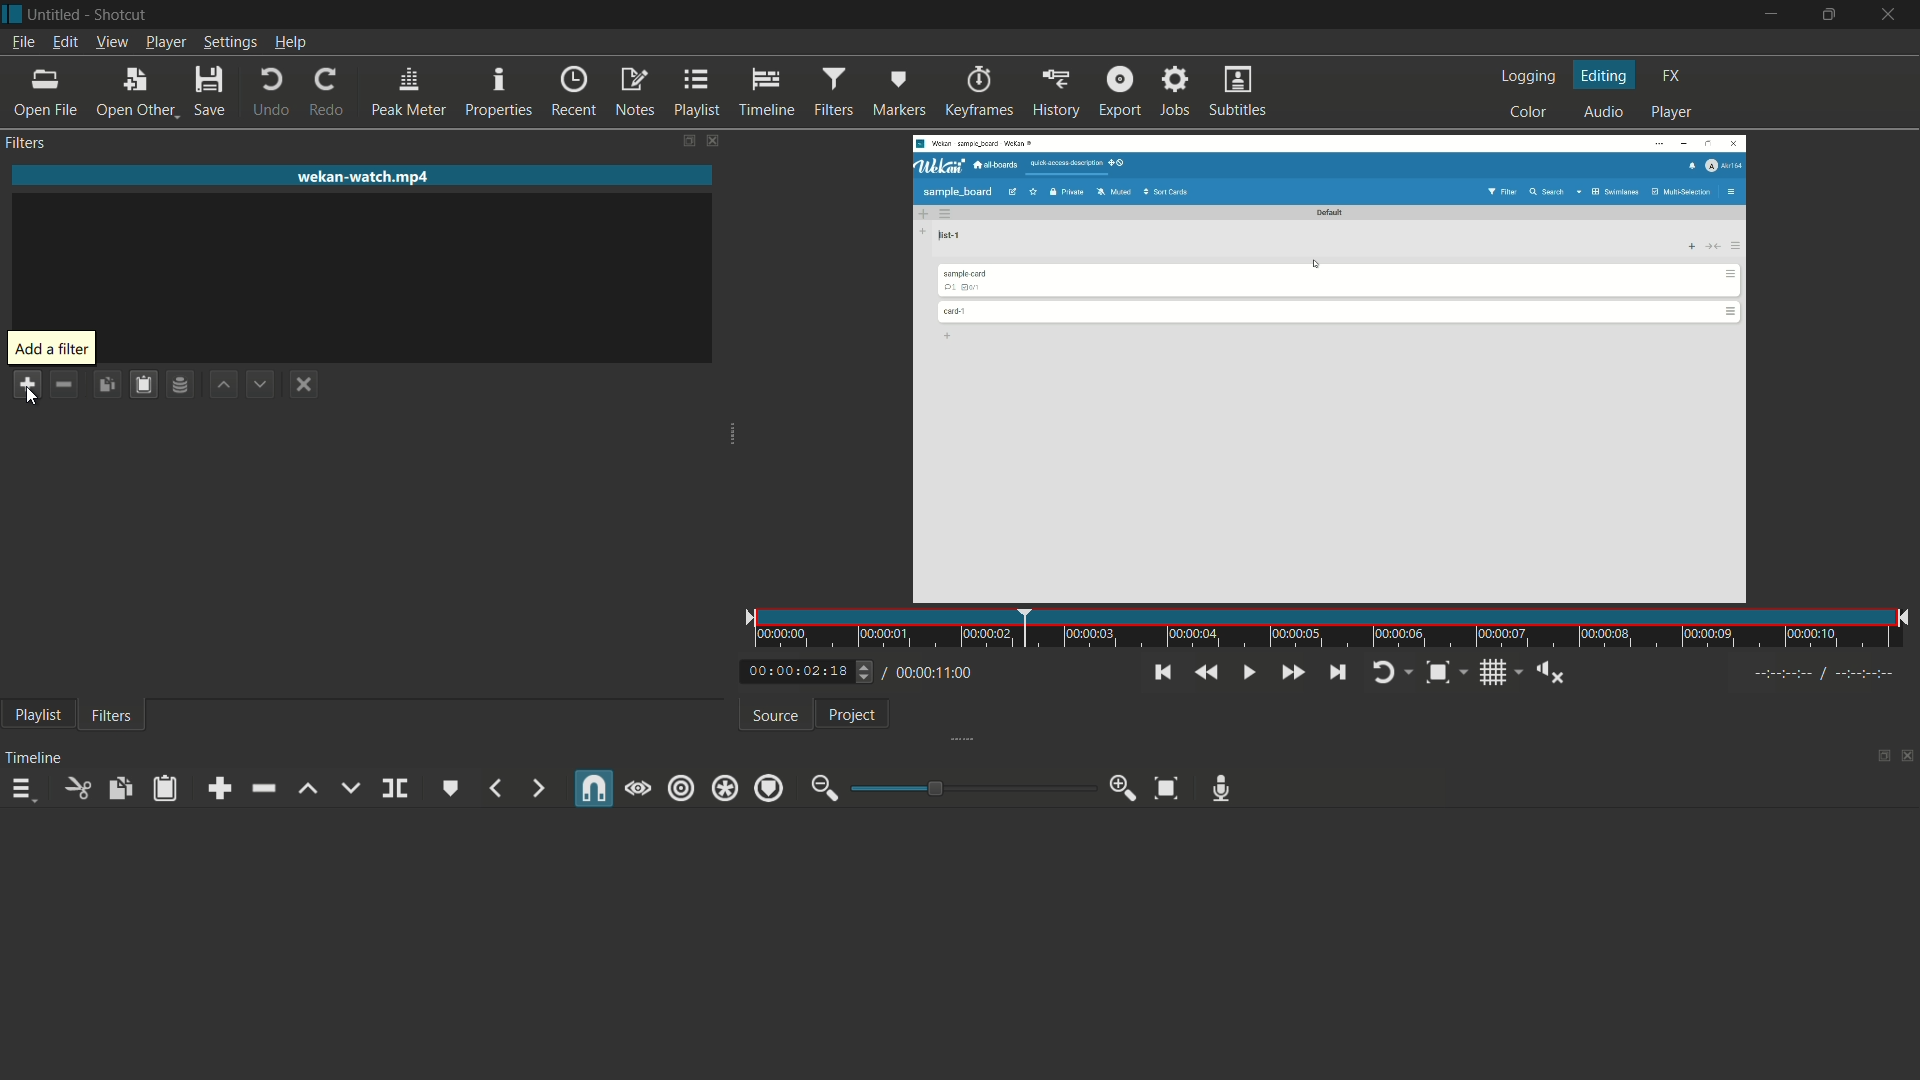  Describe the element at coordinates (26, 143) in the screenshot. I see `filters` at that location.